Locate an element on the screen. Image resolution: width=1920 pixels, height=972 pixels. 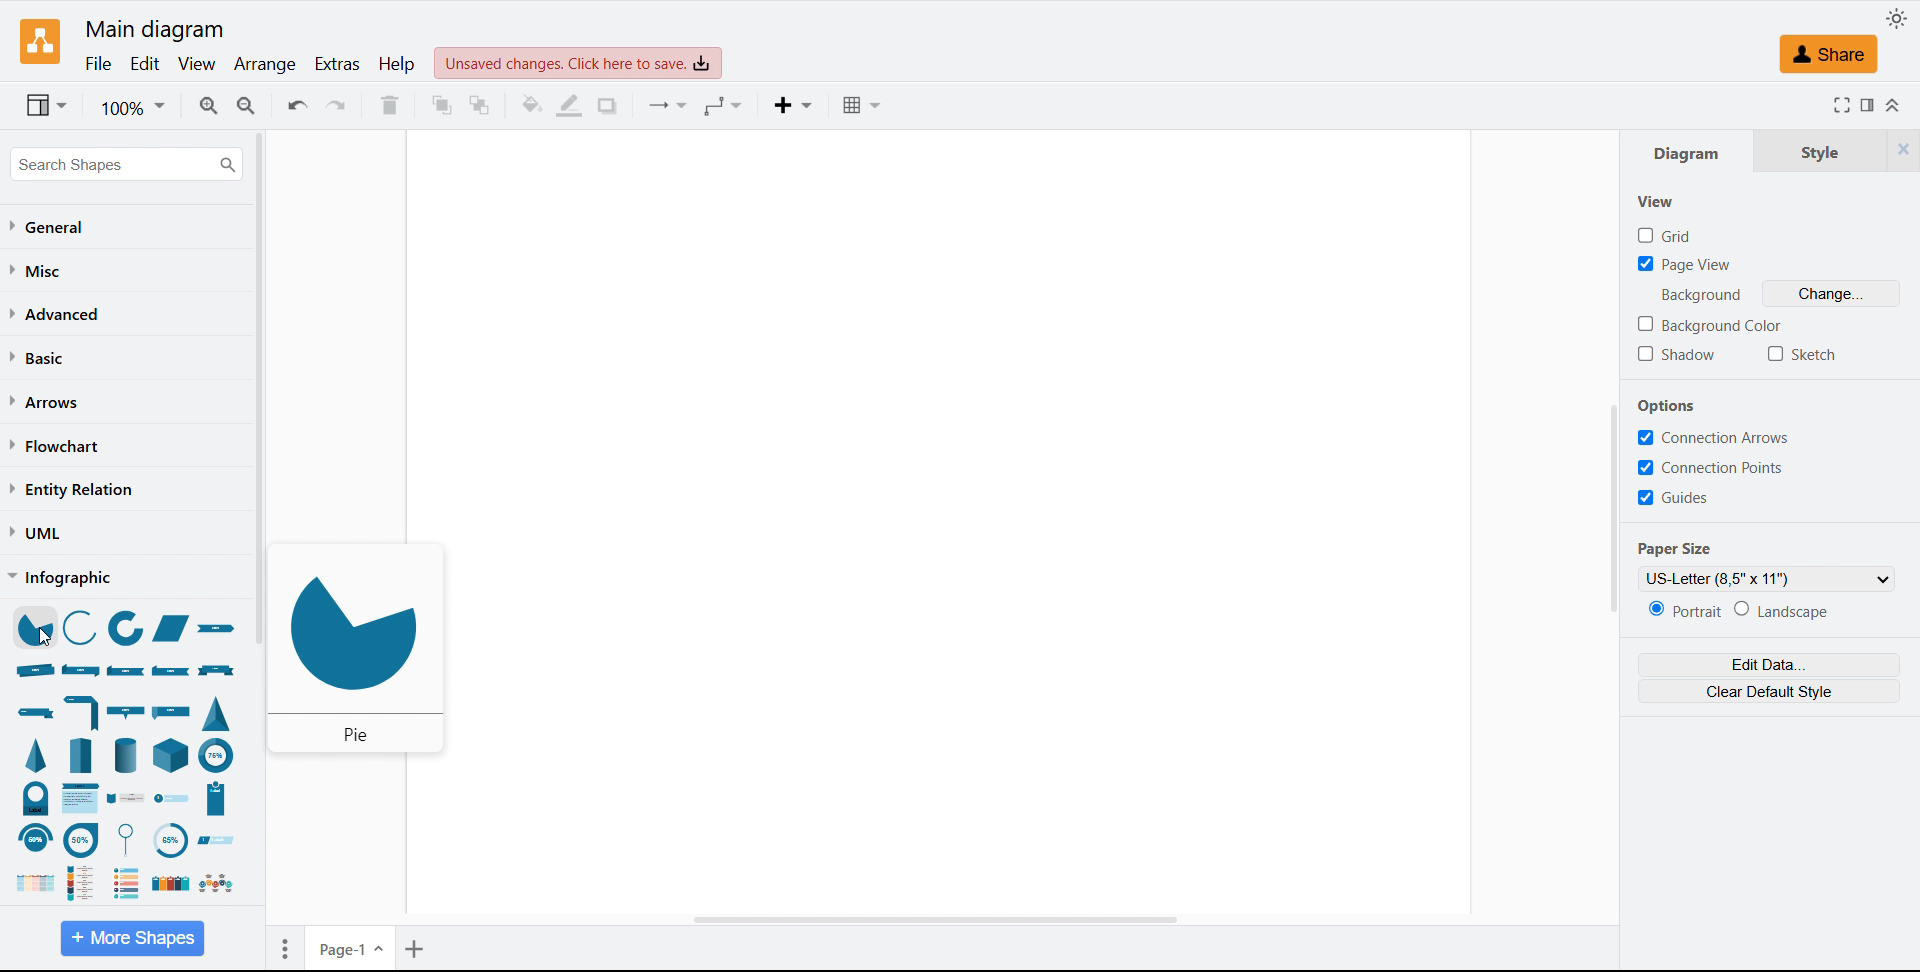
bending arch is located at coordinates (35, 841).